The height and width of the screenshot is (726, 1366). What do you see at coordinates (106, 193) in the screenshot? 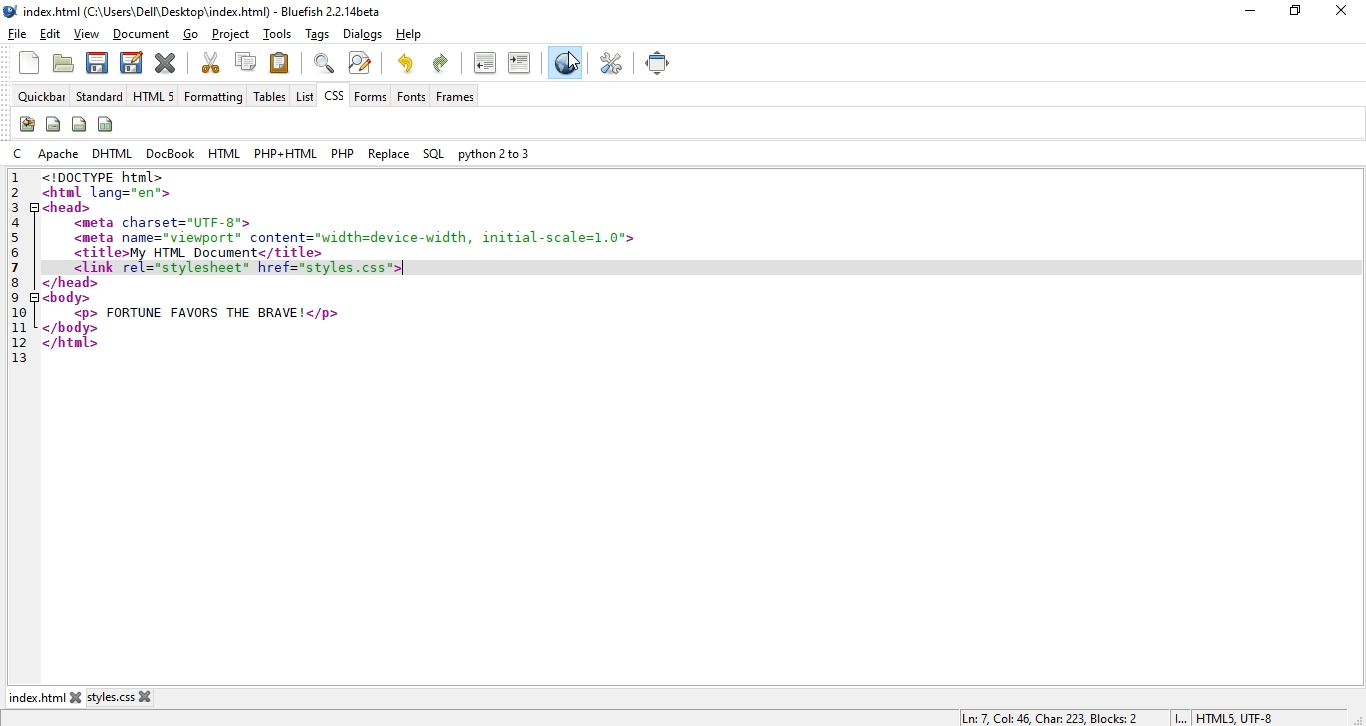
I see `<html lang="en">` at bounding box center [106, 193].